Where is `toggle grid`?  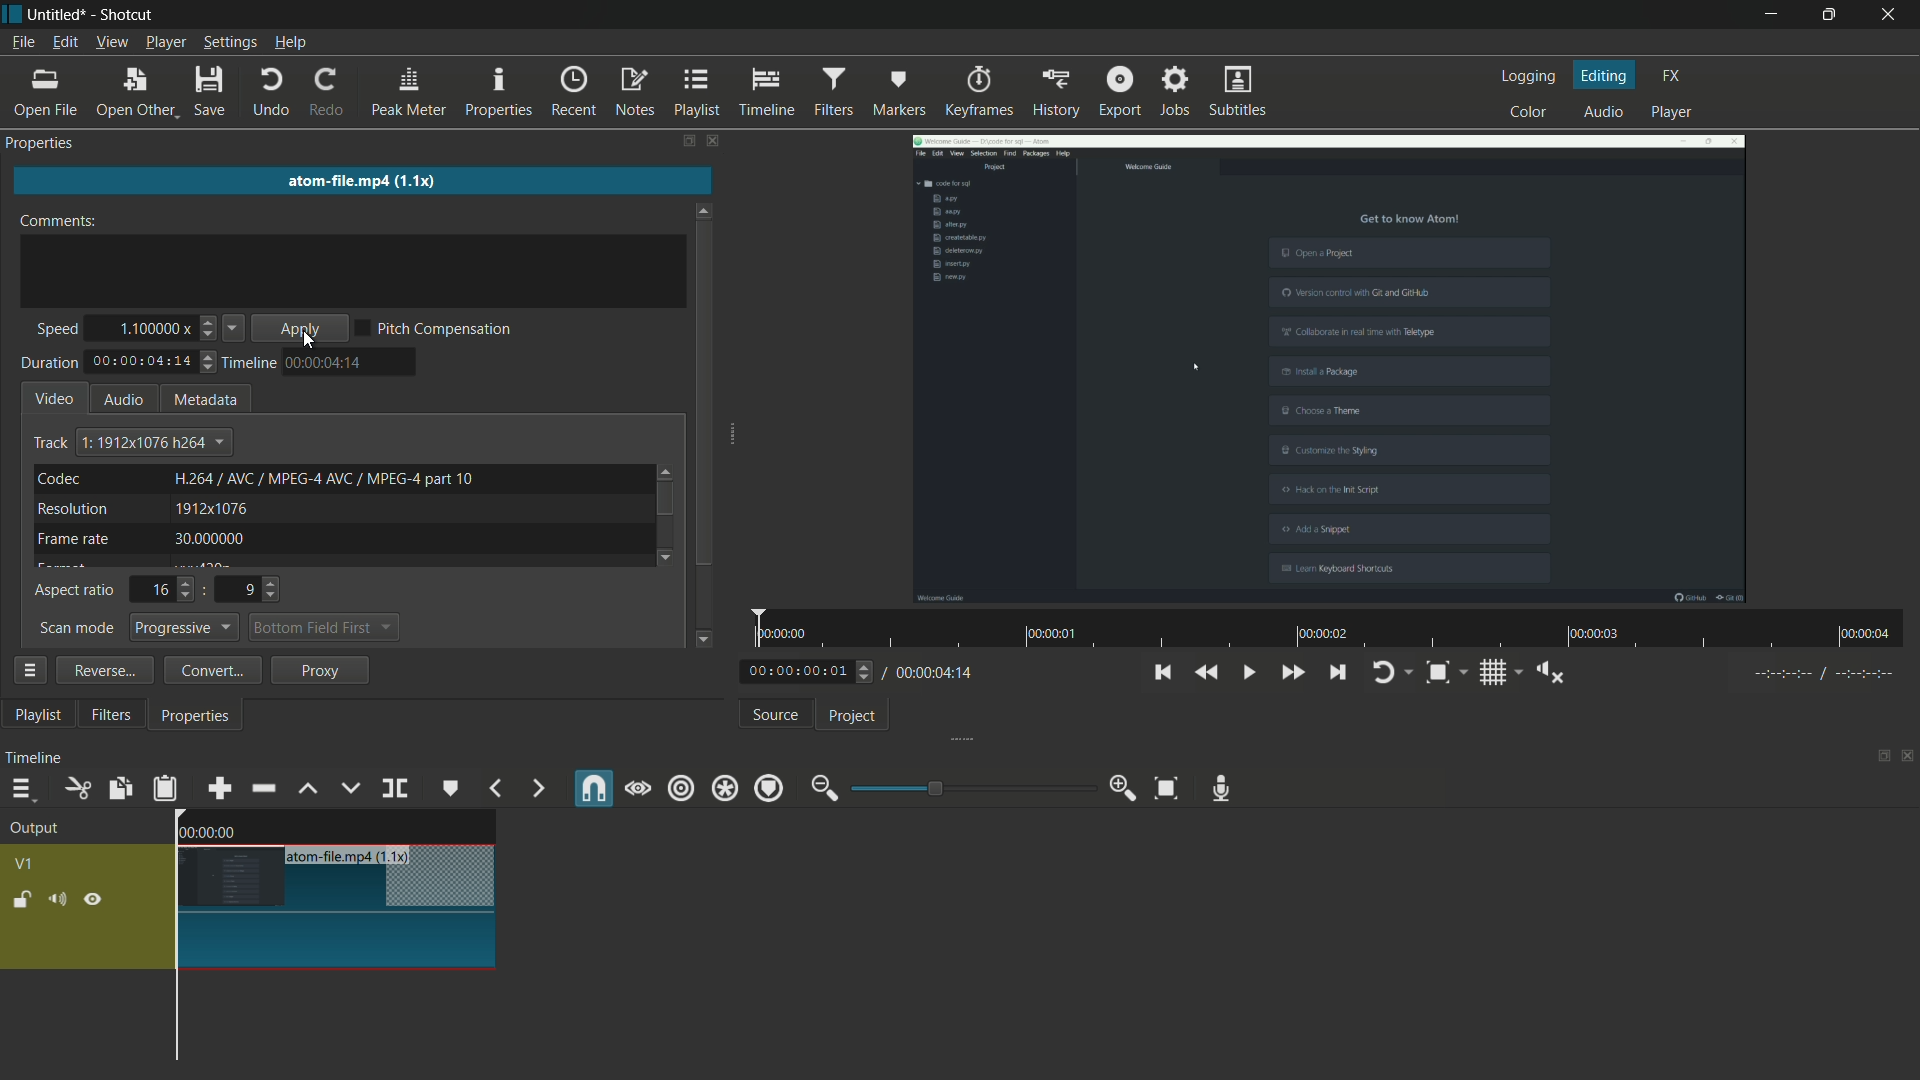
toggle grid is located at coordinates (1491, 673).